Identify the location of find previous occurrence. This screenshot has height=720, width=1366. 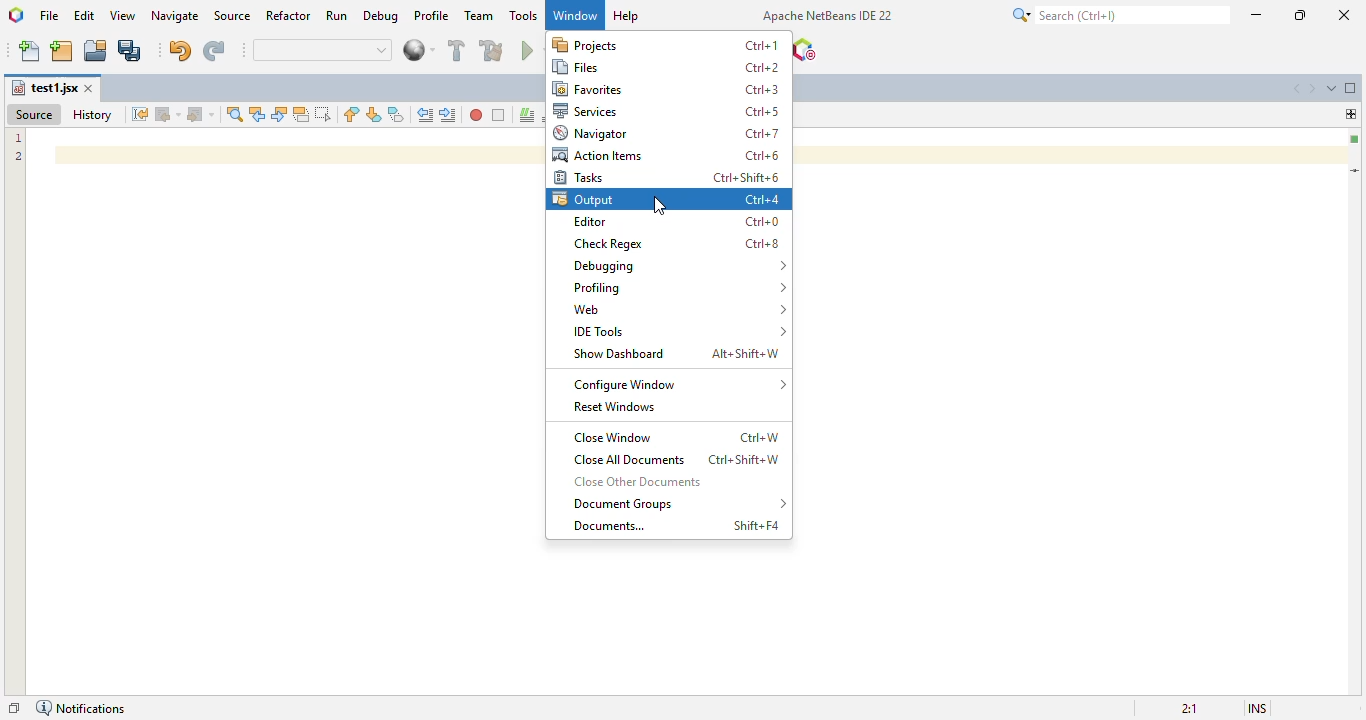
(258, 115).